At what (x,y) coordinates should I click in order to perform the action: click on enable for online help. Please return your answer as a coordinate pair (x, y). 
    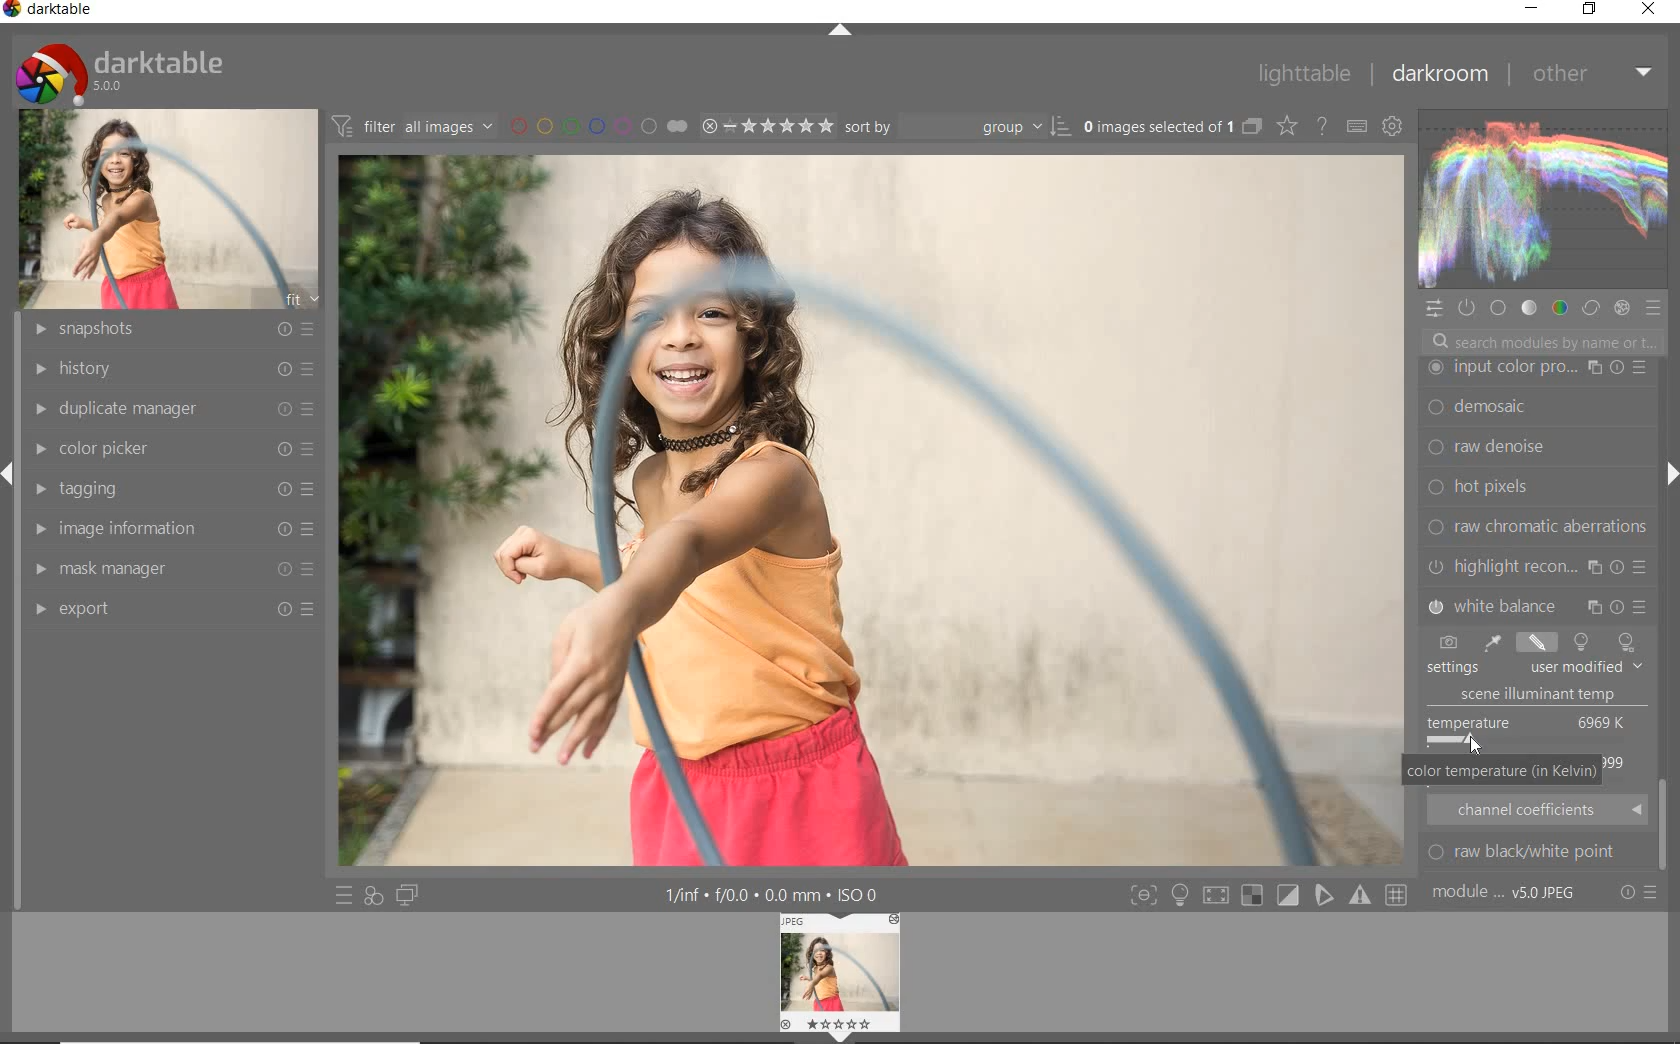
    Looking at the image, I should click on (1321, 126).